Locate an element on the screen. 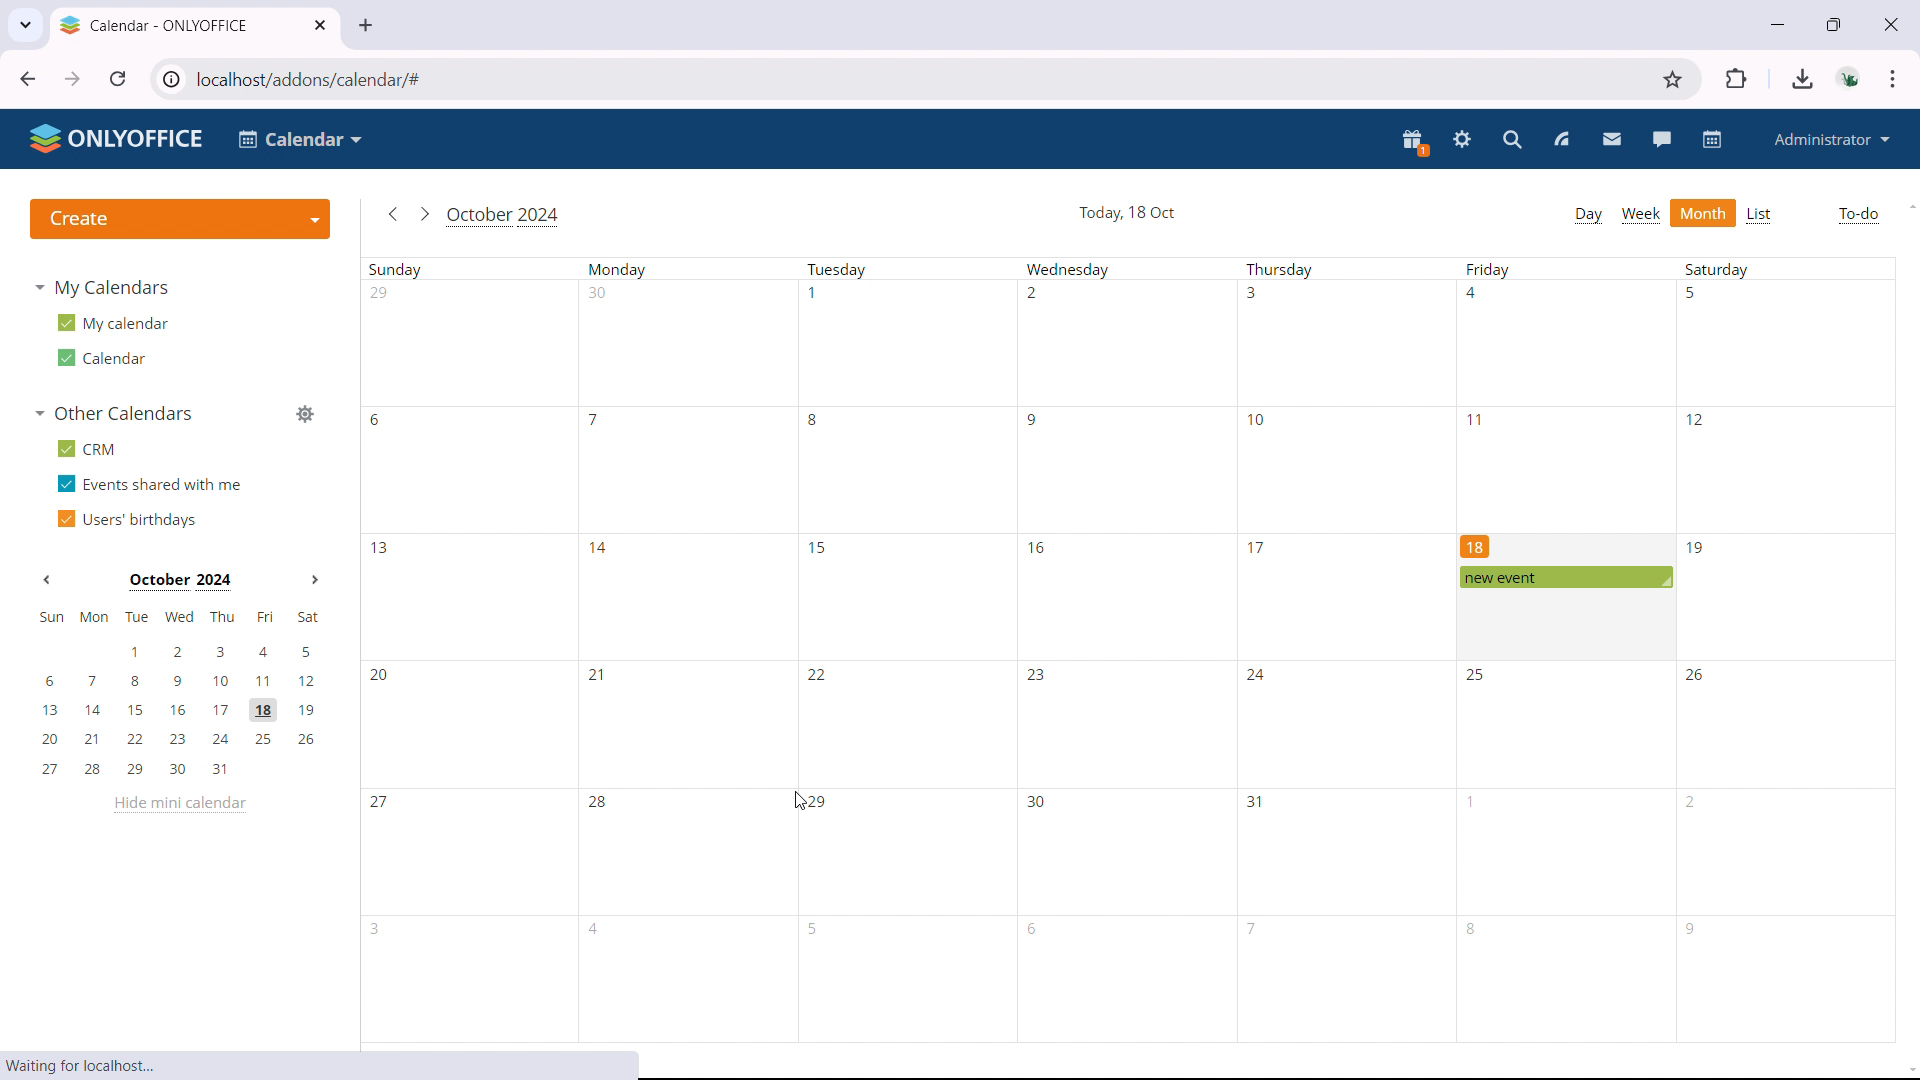  24 is located at coordinates (1256, 677).